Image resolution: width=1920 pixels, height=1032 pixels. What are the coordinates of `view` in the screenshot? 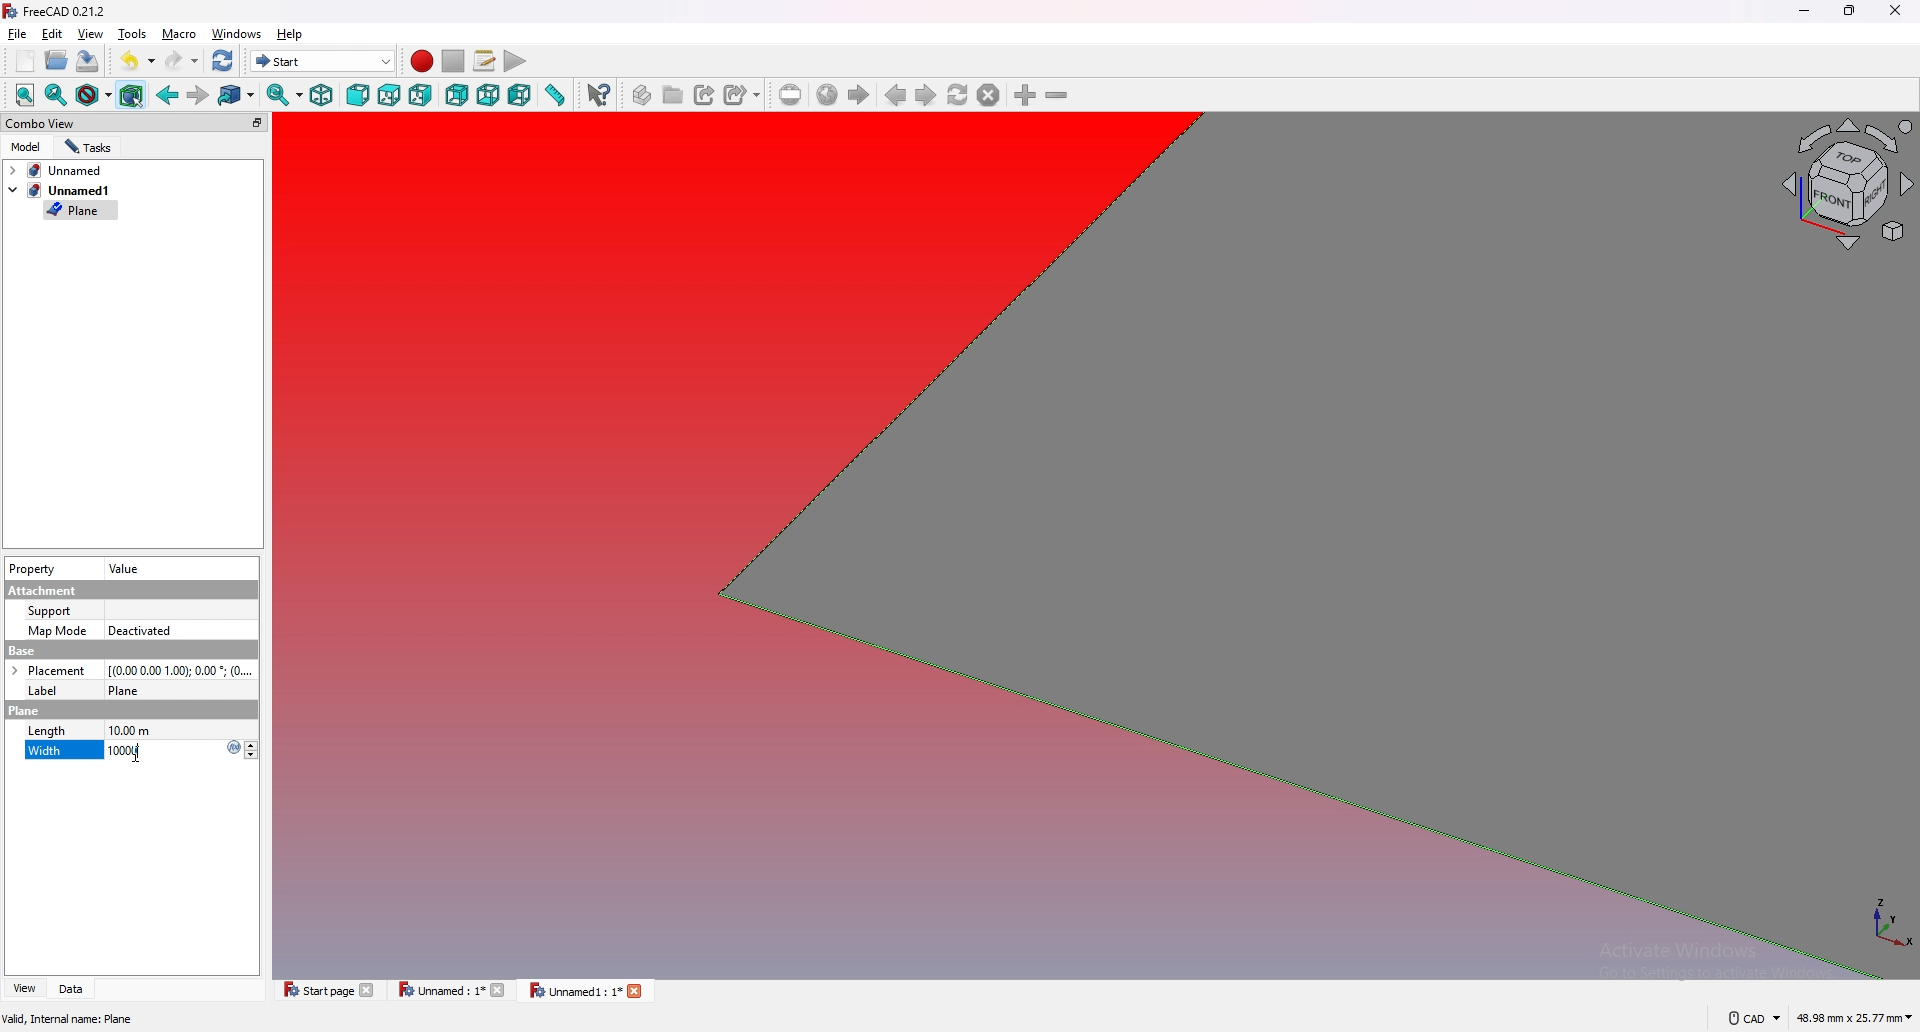 It's located at (91, 33).